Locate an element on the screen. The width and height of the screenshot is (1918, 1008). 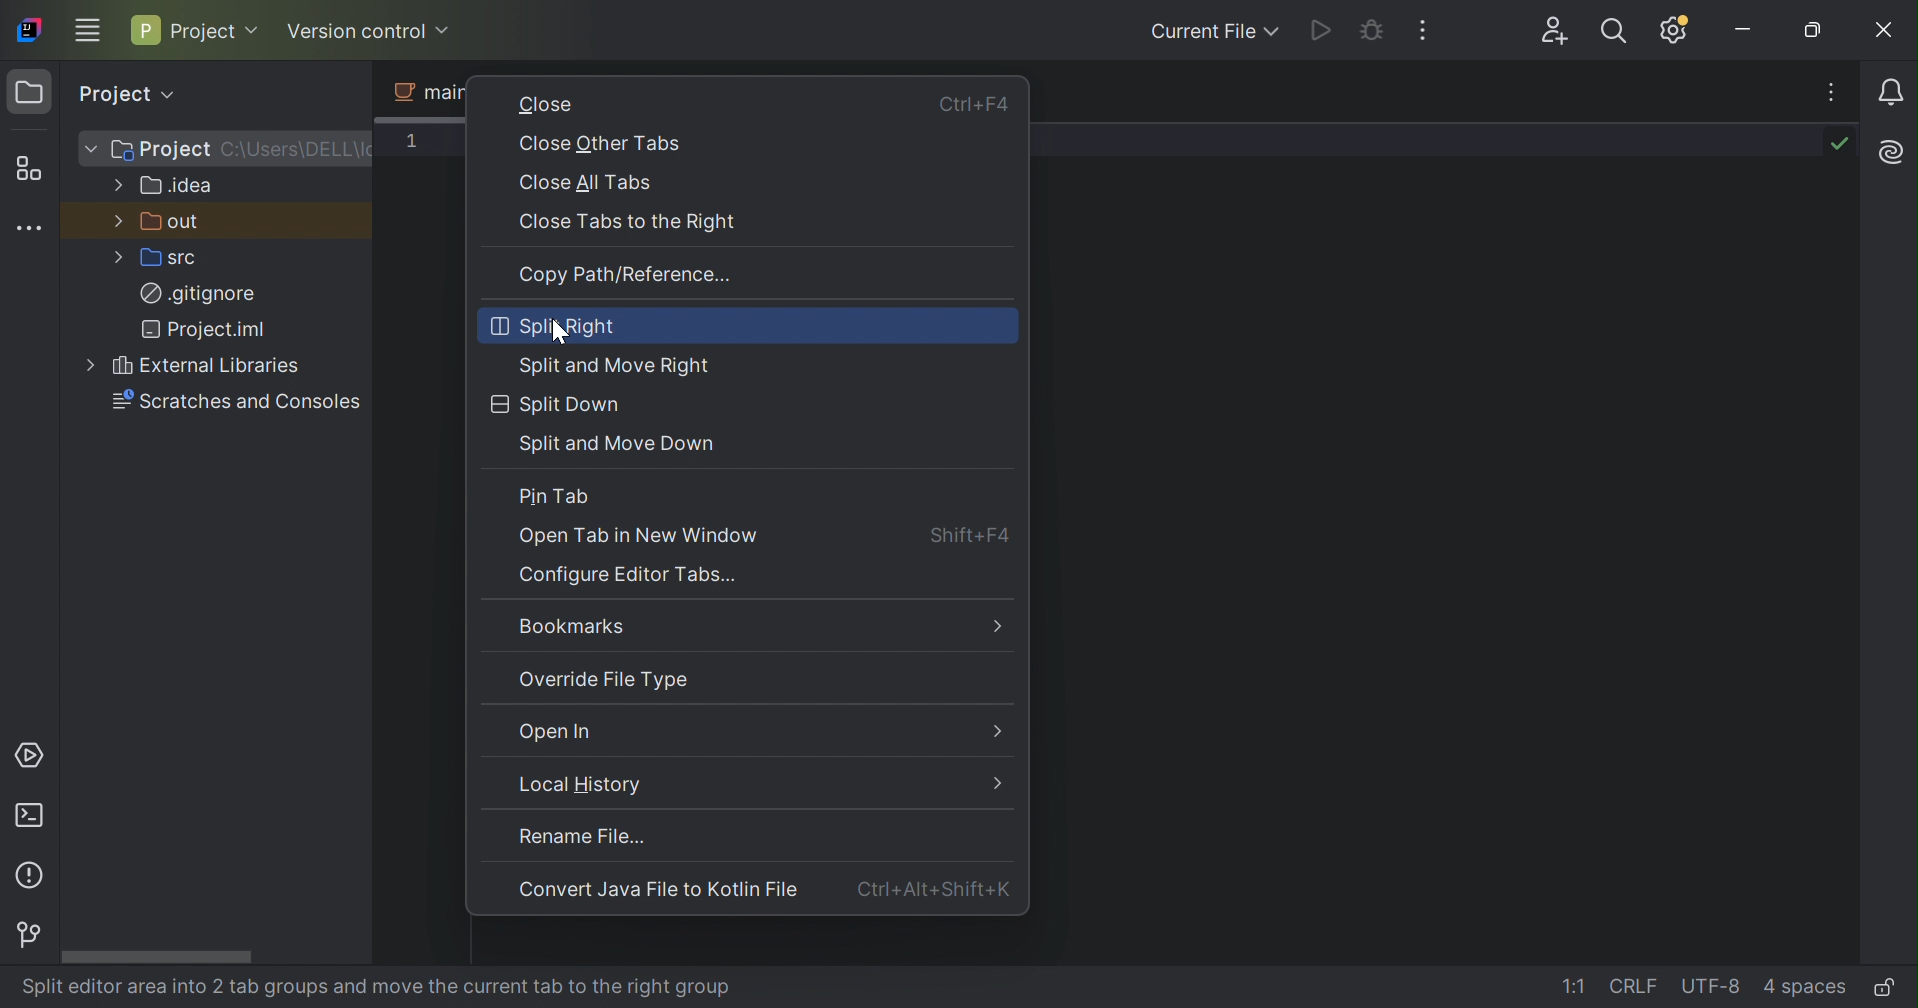
Close all tabs is located at coordinates (589, 186).